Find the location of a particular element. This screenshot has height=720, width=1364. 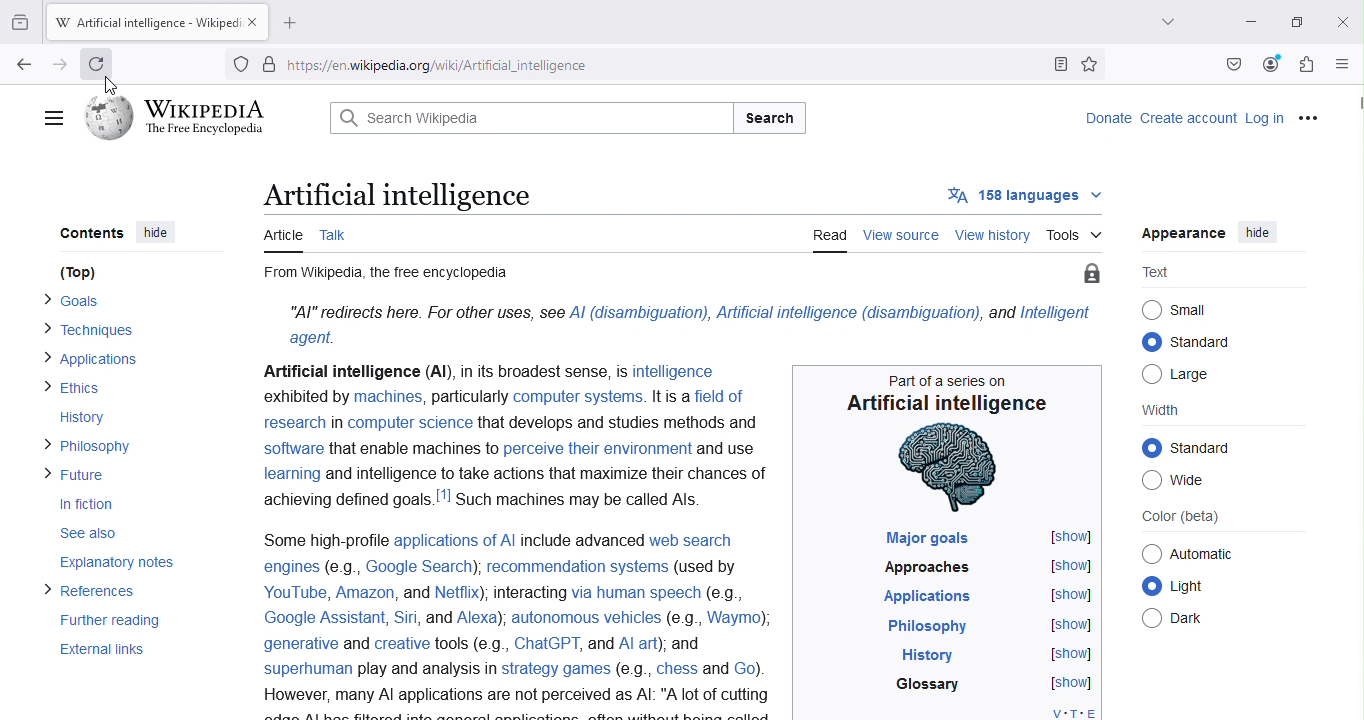

ChatGPT, and Al art); and is located at coordinates (616, 643).